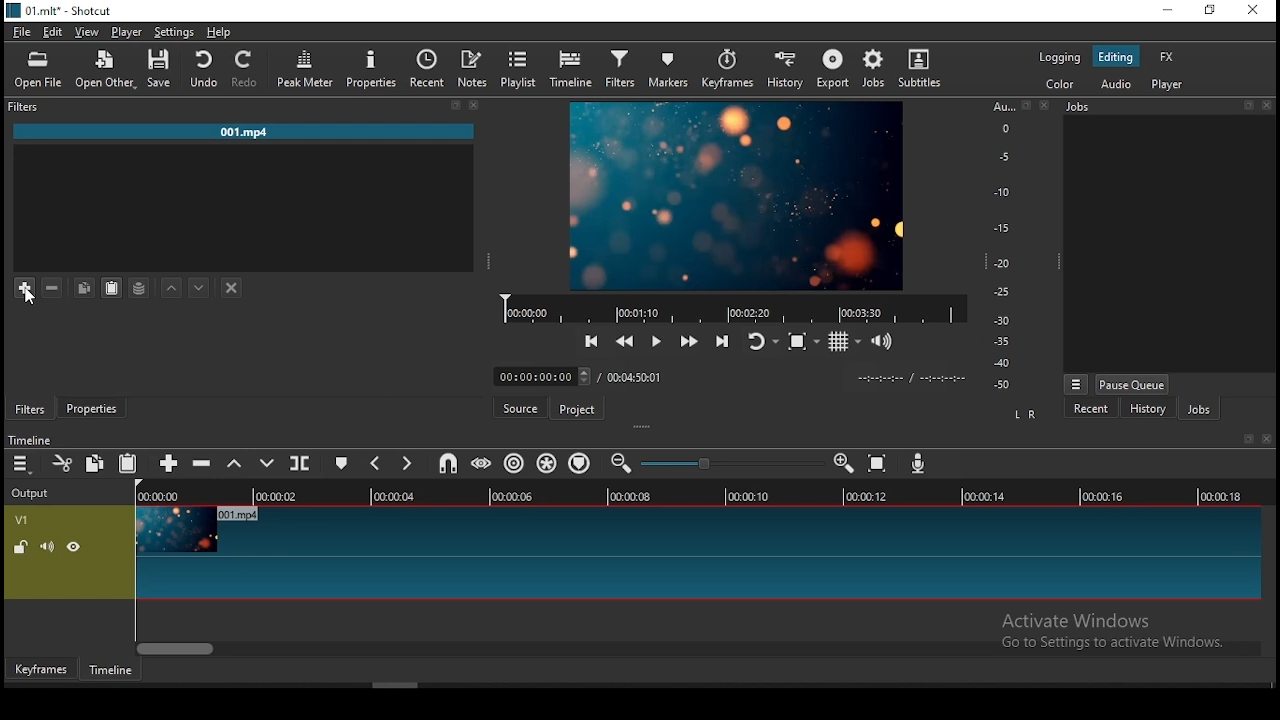 This screenshot has width=1280, height=720. I want to click on file, so click(22, 32).